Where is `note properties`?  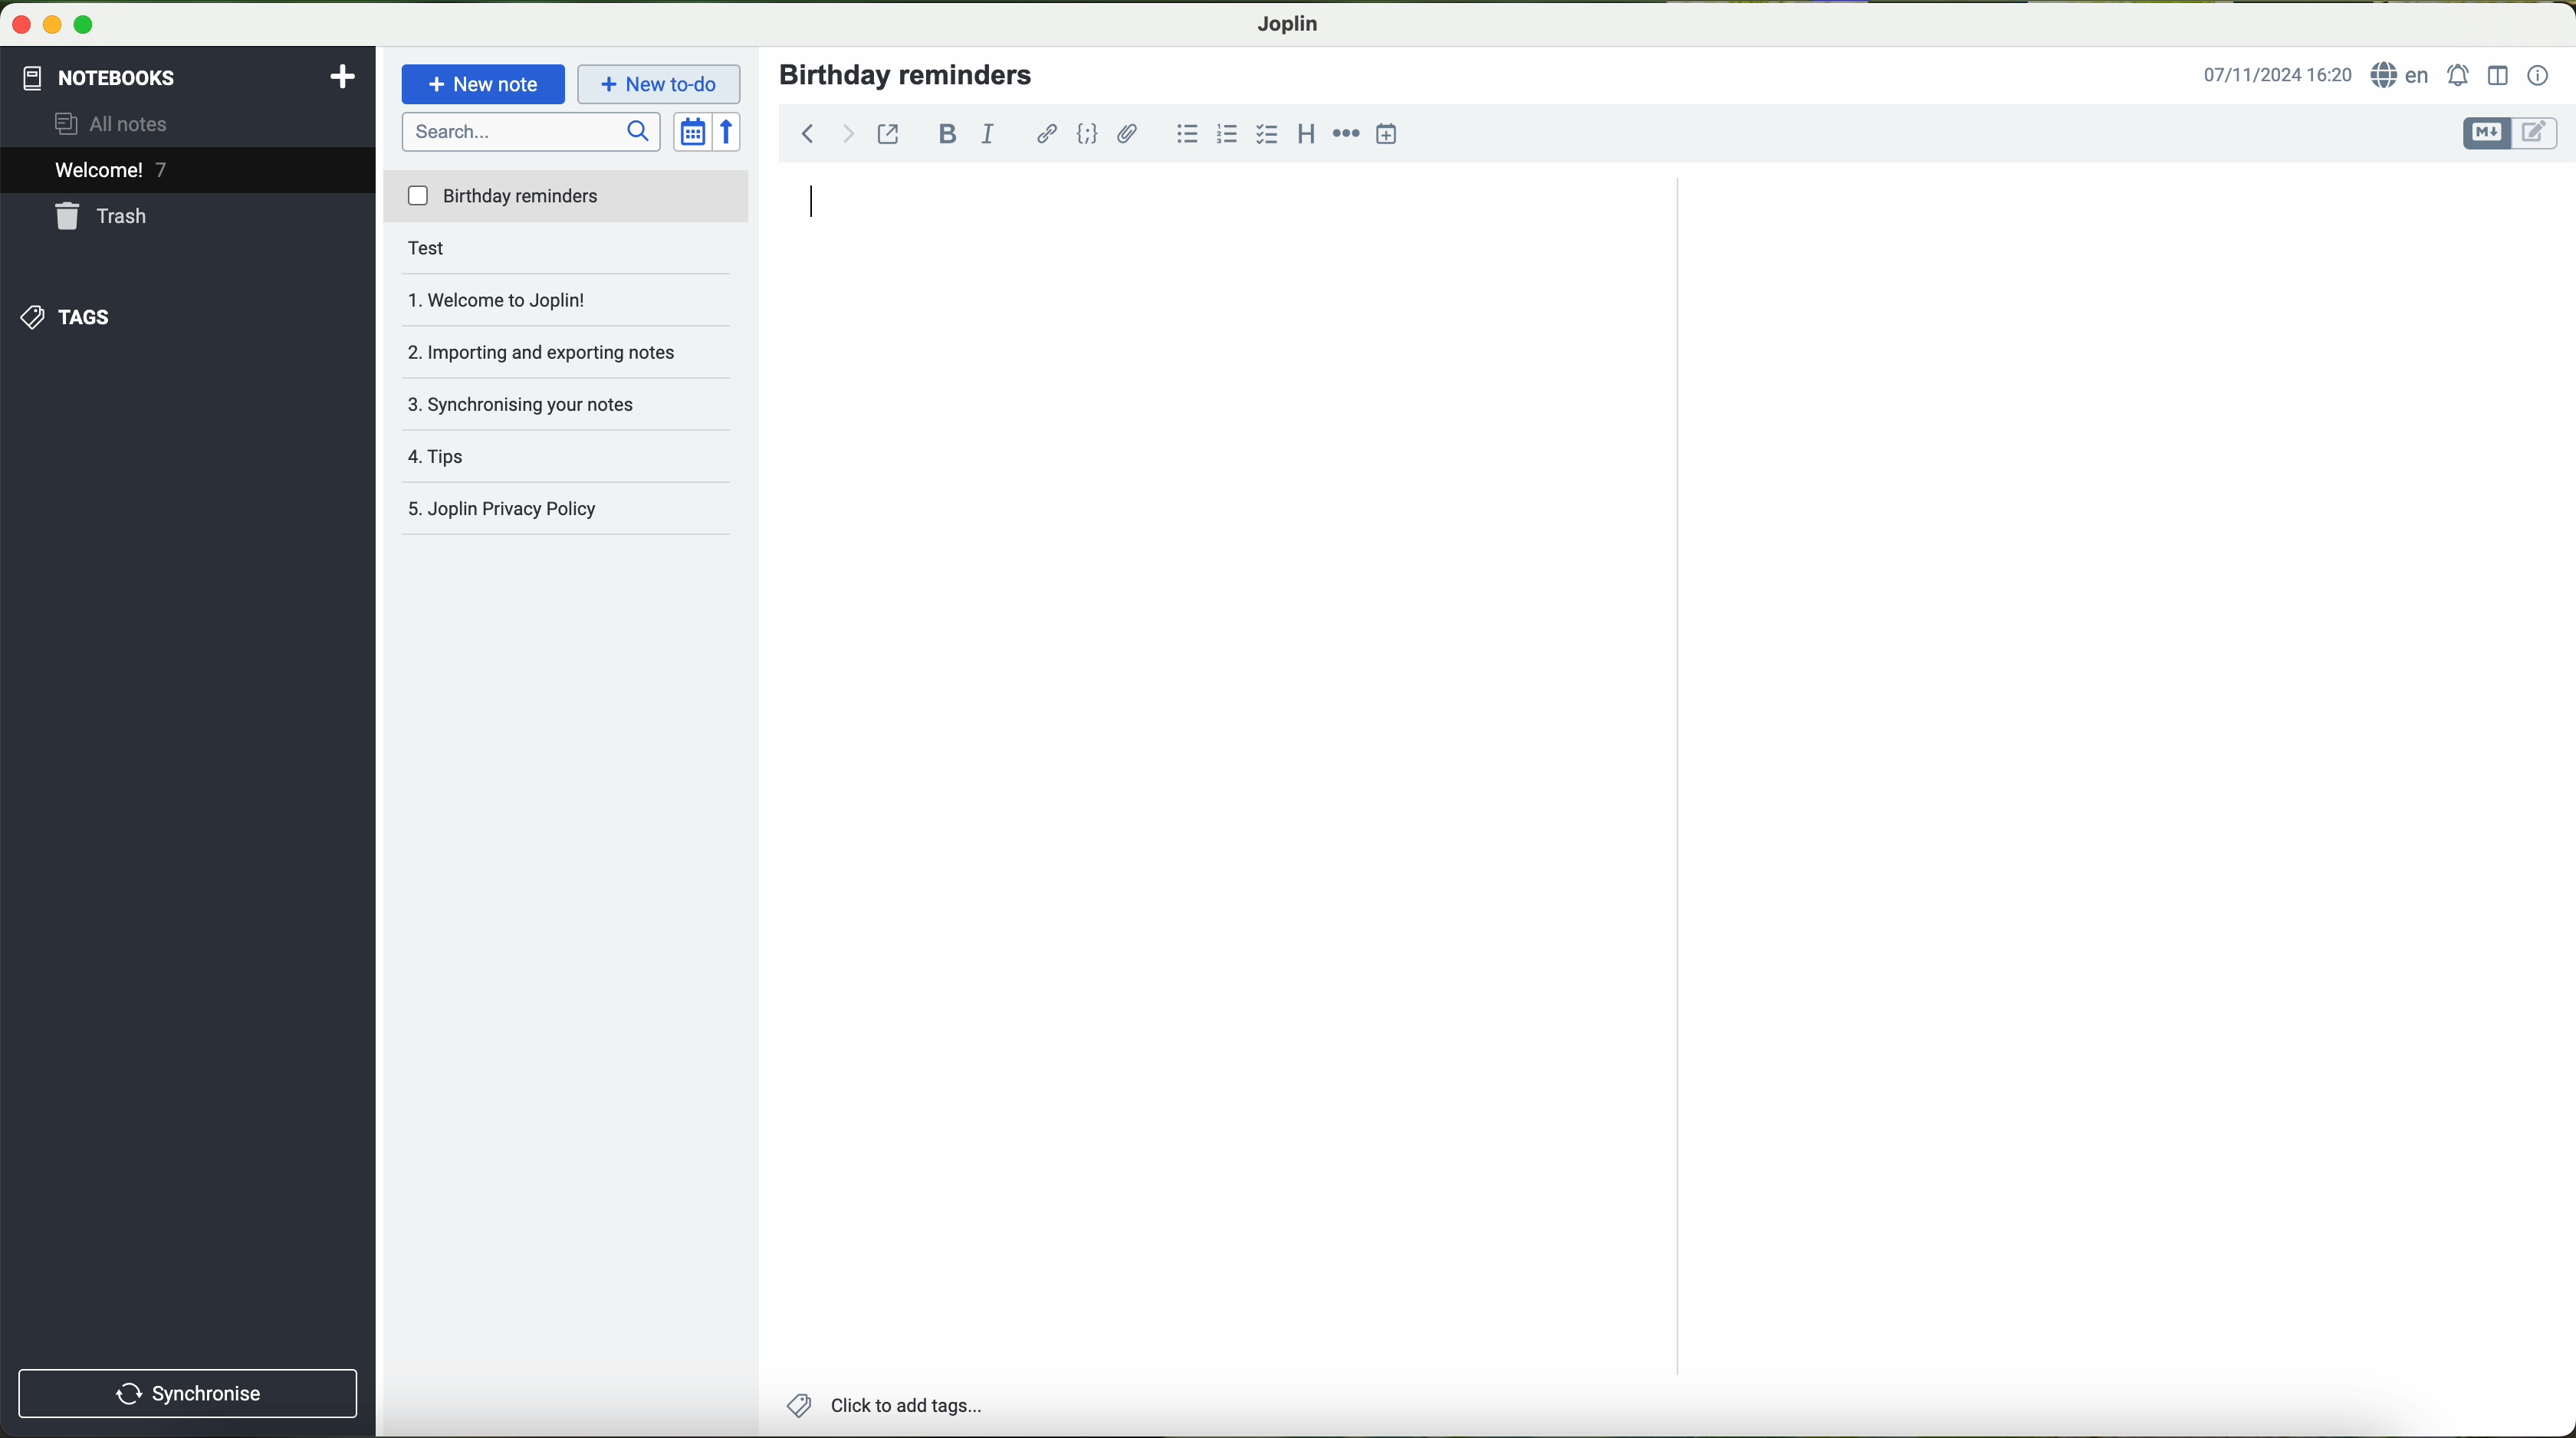
note properties is located at coordinates (2540, 76).